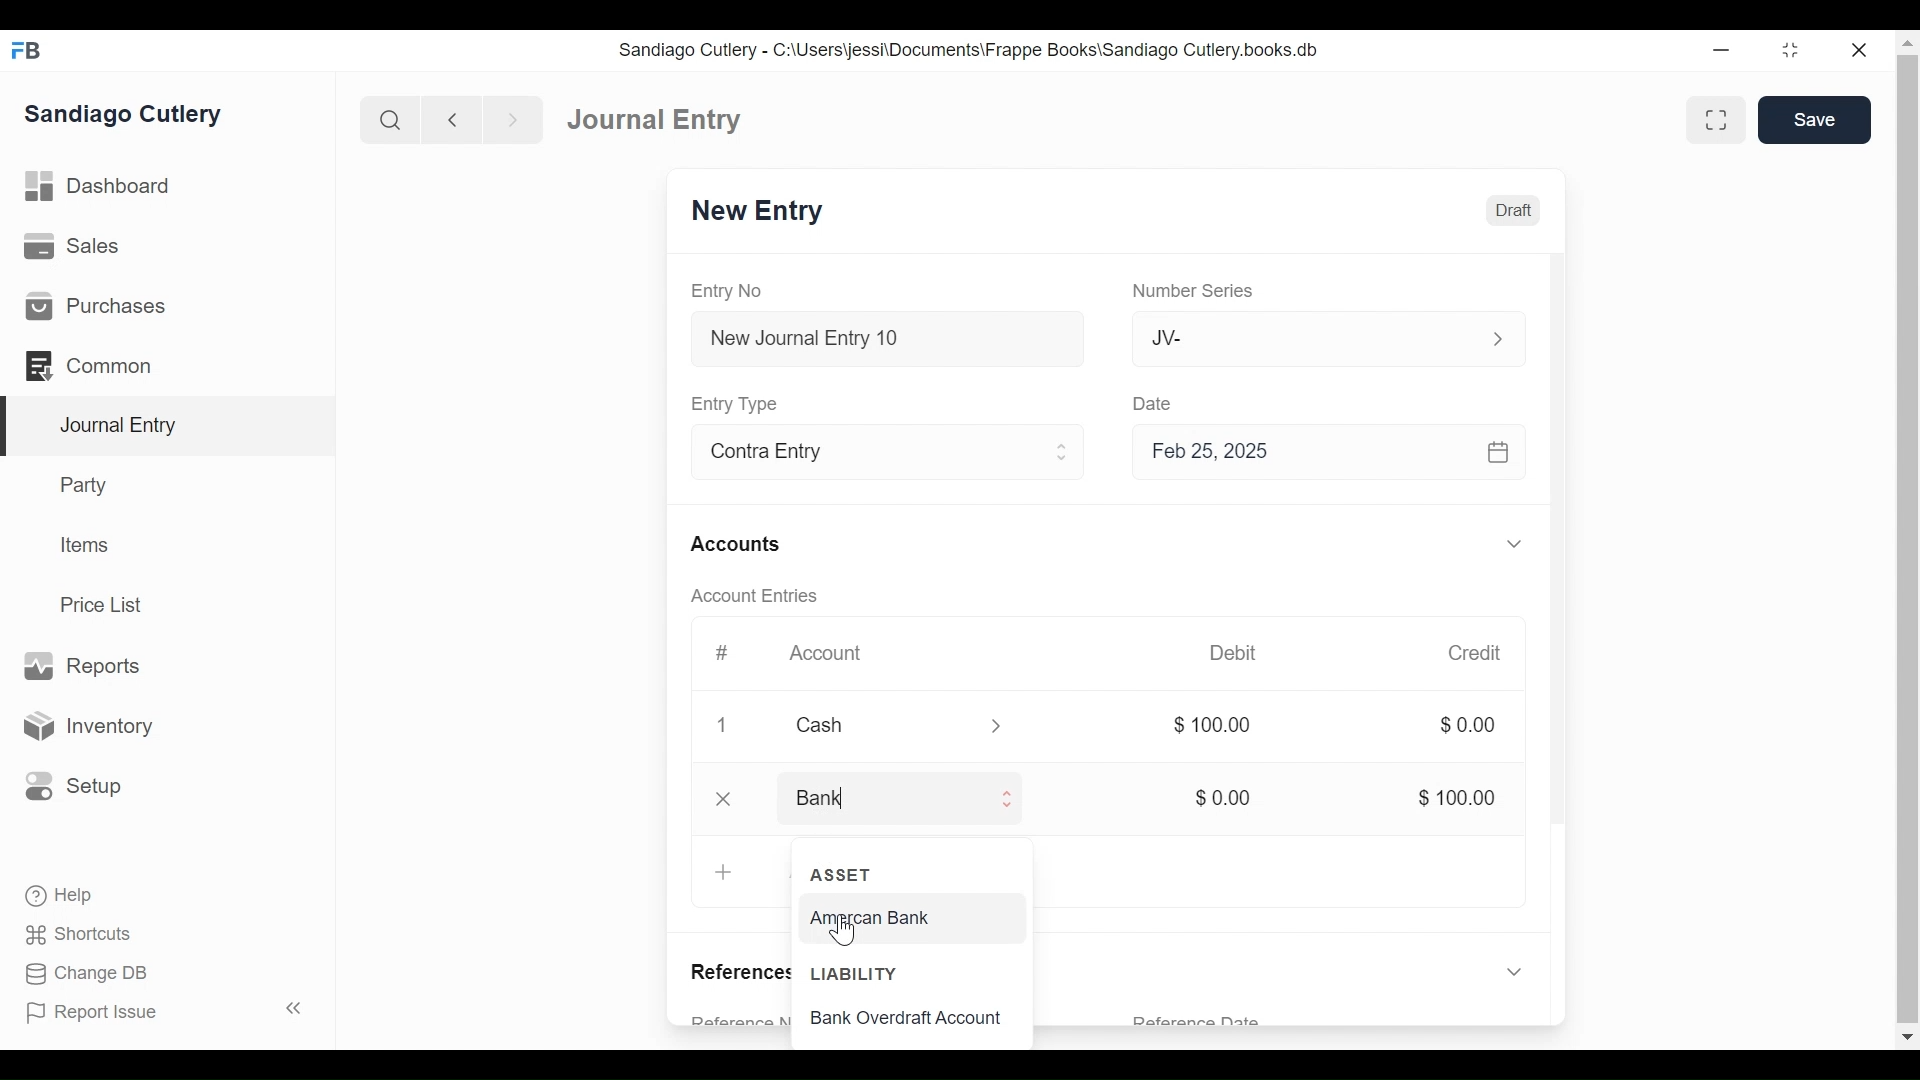 This screenshot has width=1920, height=1080. Describe the element at coordinates (1716, 116) in the screenshot. I see `Toggle between form and full width` at that location.